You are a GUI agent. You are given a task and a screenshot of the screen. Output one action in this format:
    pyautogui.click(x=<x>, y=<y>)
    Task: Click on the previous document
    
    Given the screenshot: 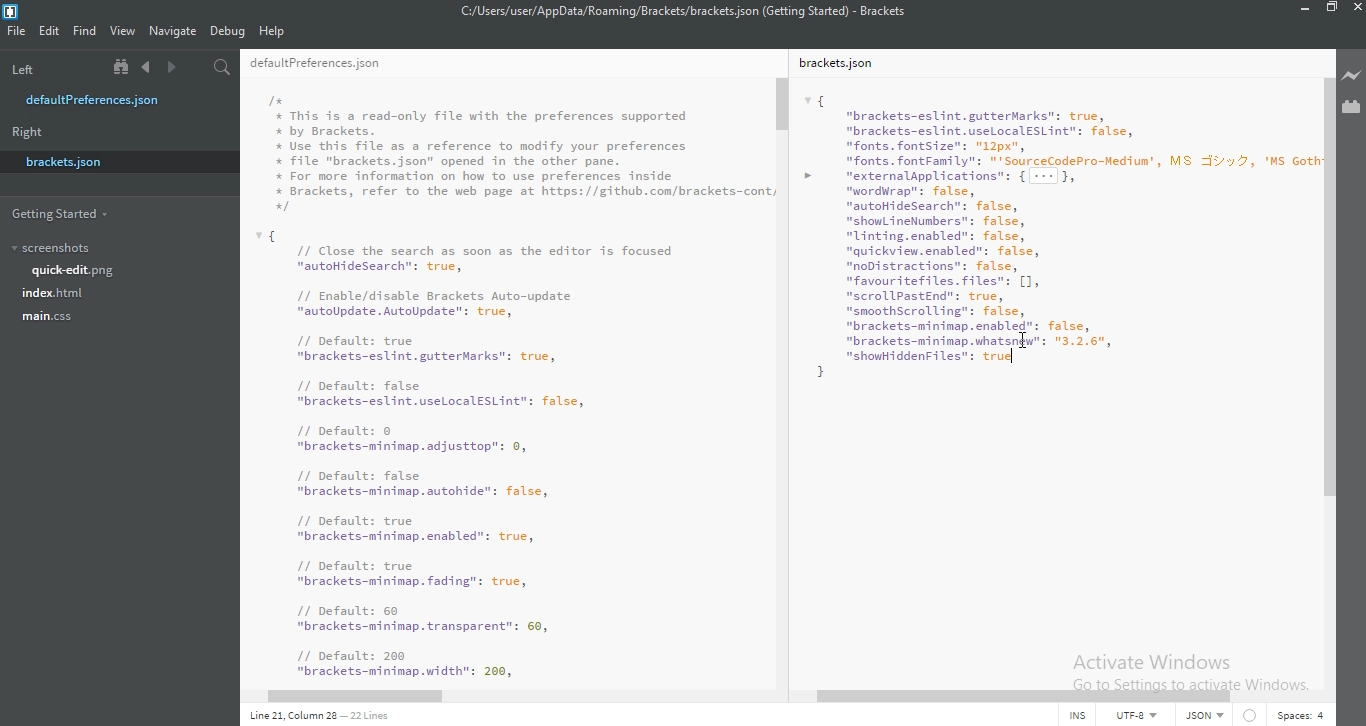 What is the action you would take?
    pyautogui.click(x=147, y=68)
    